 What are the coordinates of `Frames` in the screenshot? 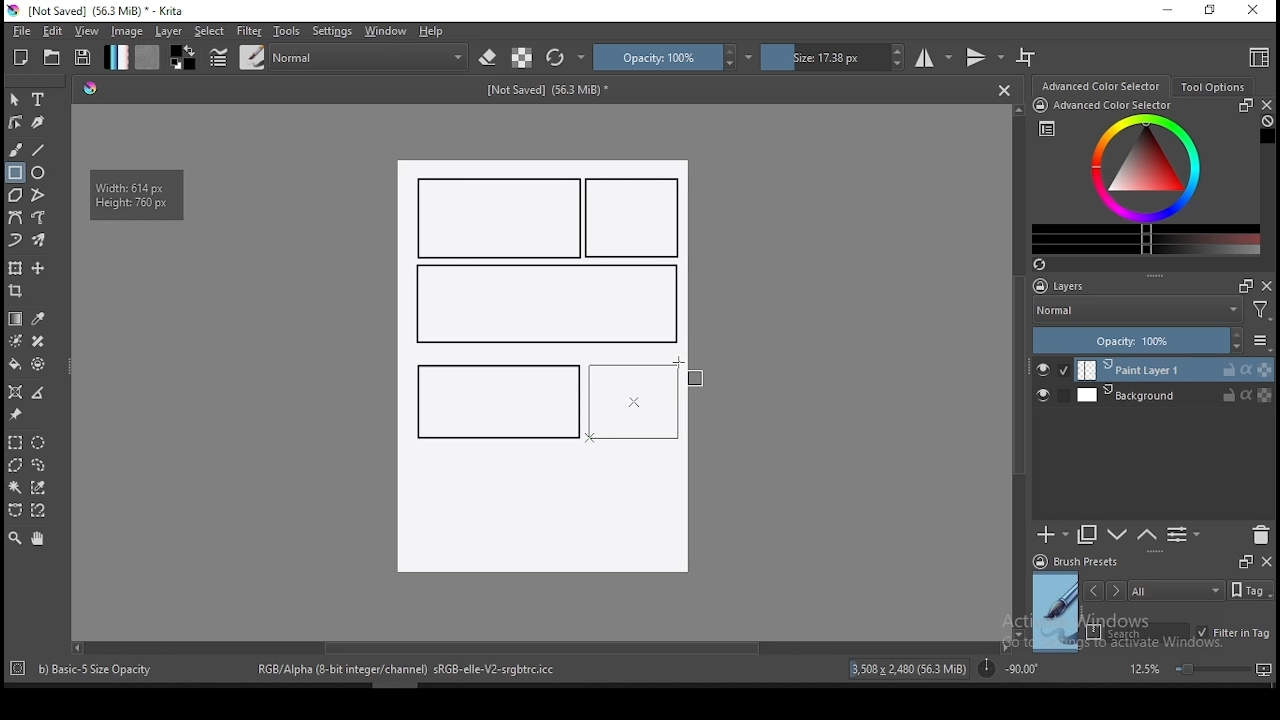 It's located at (1240, 285).